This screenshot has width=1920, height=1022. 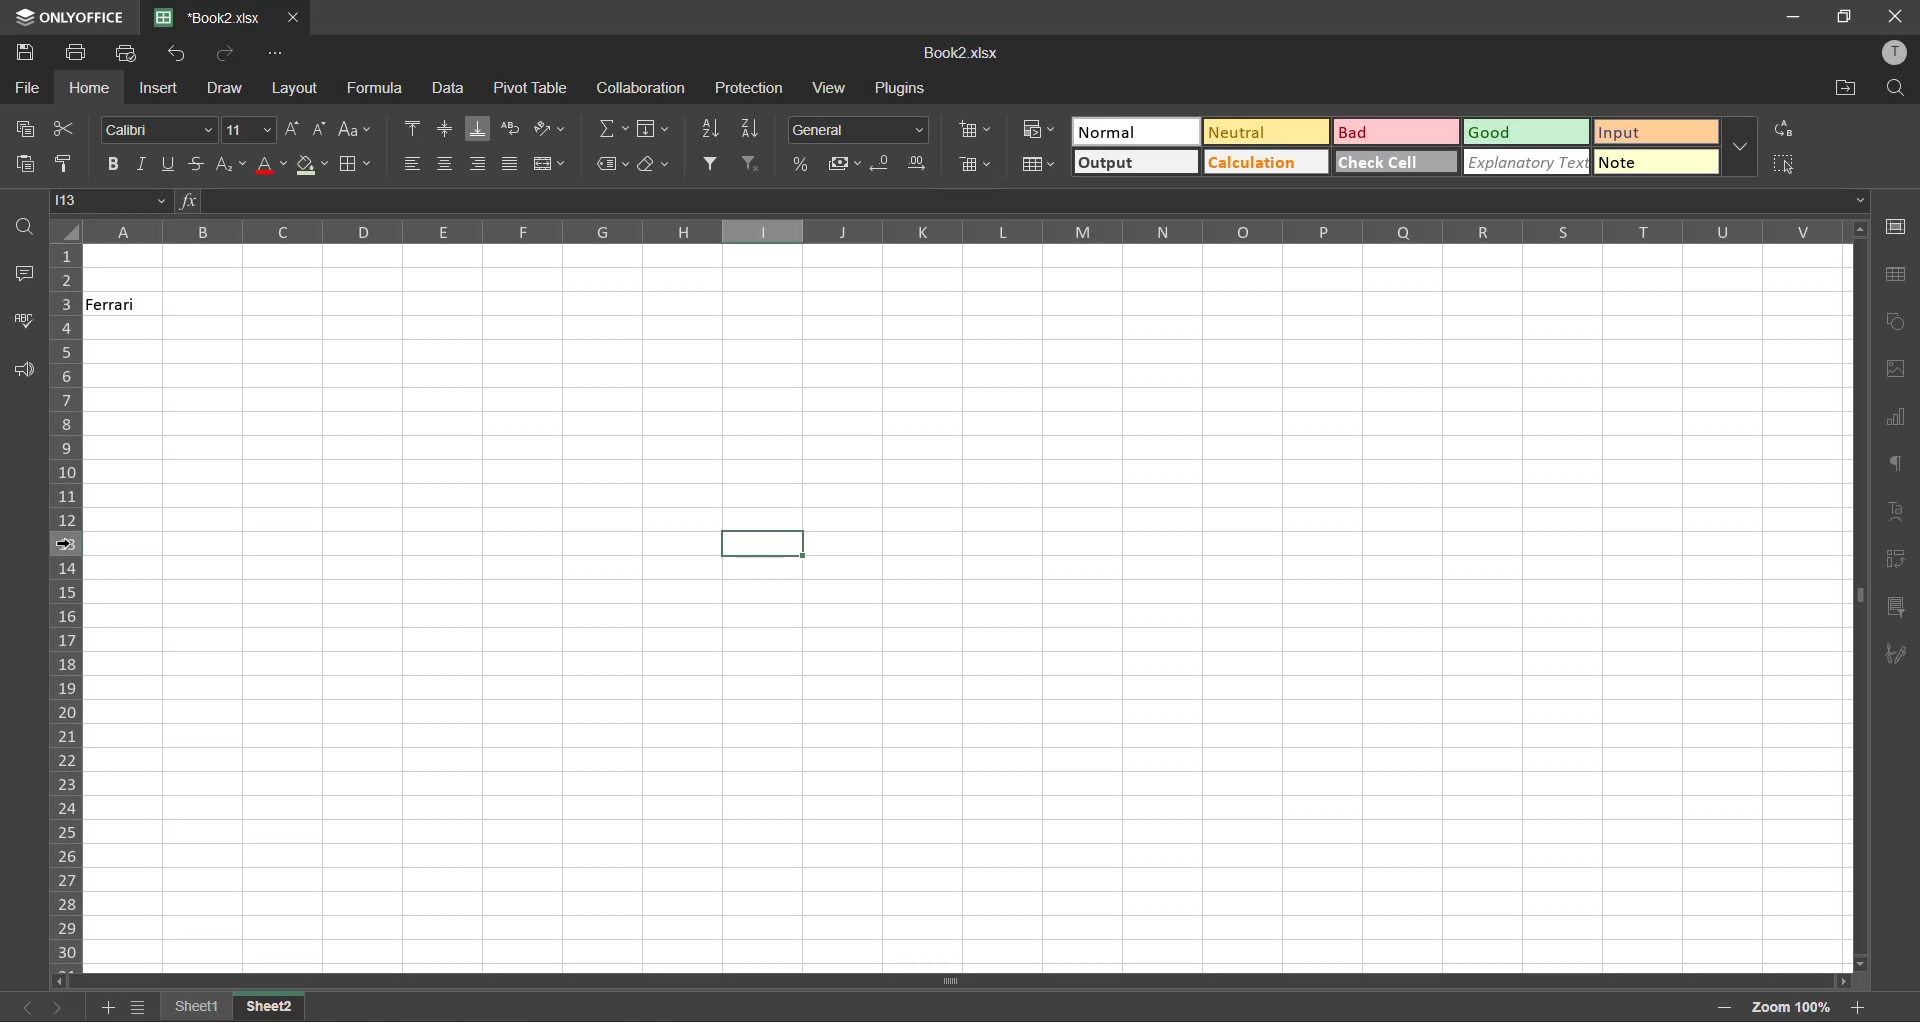 I want to click on print, so click(x=77, y=52).